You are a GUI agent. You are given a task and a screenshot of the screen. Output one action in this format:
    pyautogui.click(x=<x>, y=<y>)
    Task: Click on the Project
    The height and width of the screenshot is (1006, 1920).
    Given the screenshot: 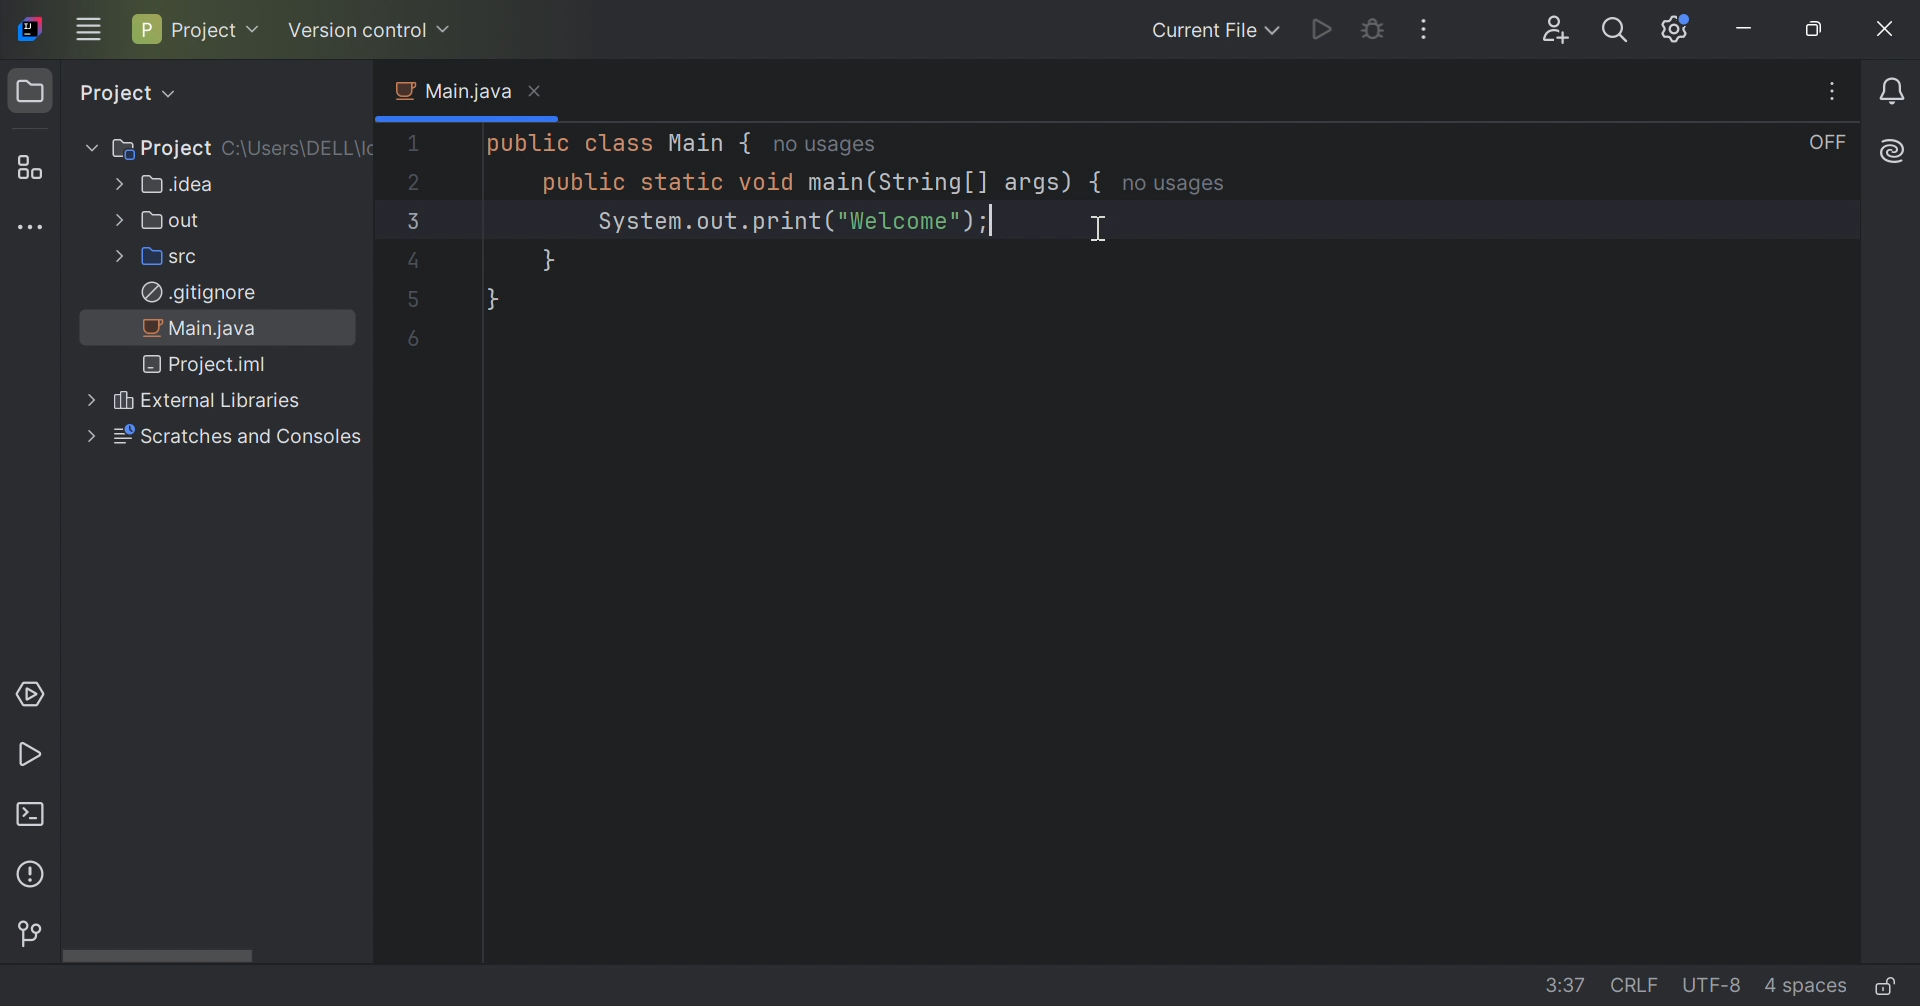 What is the action you would take?
    pyautogui.click(x=217, y=32)
    